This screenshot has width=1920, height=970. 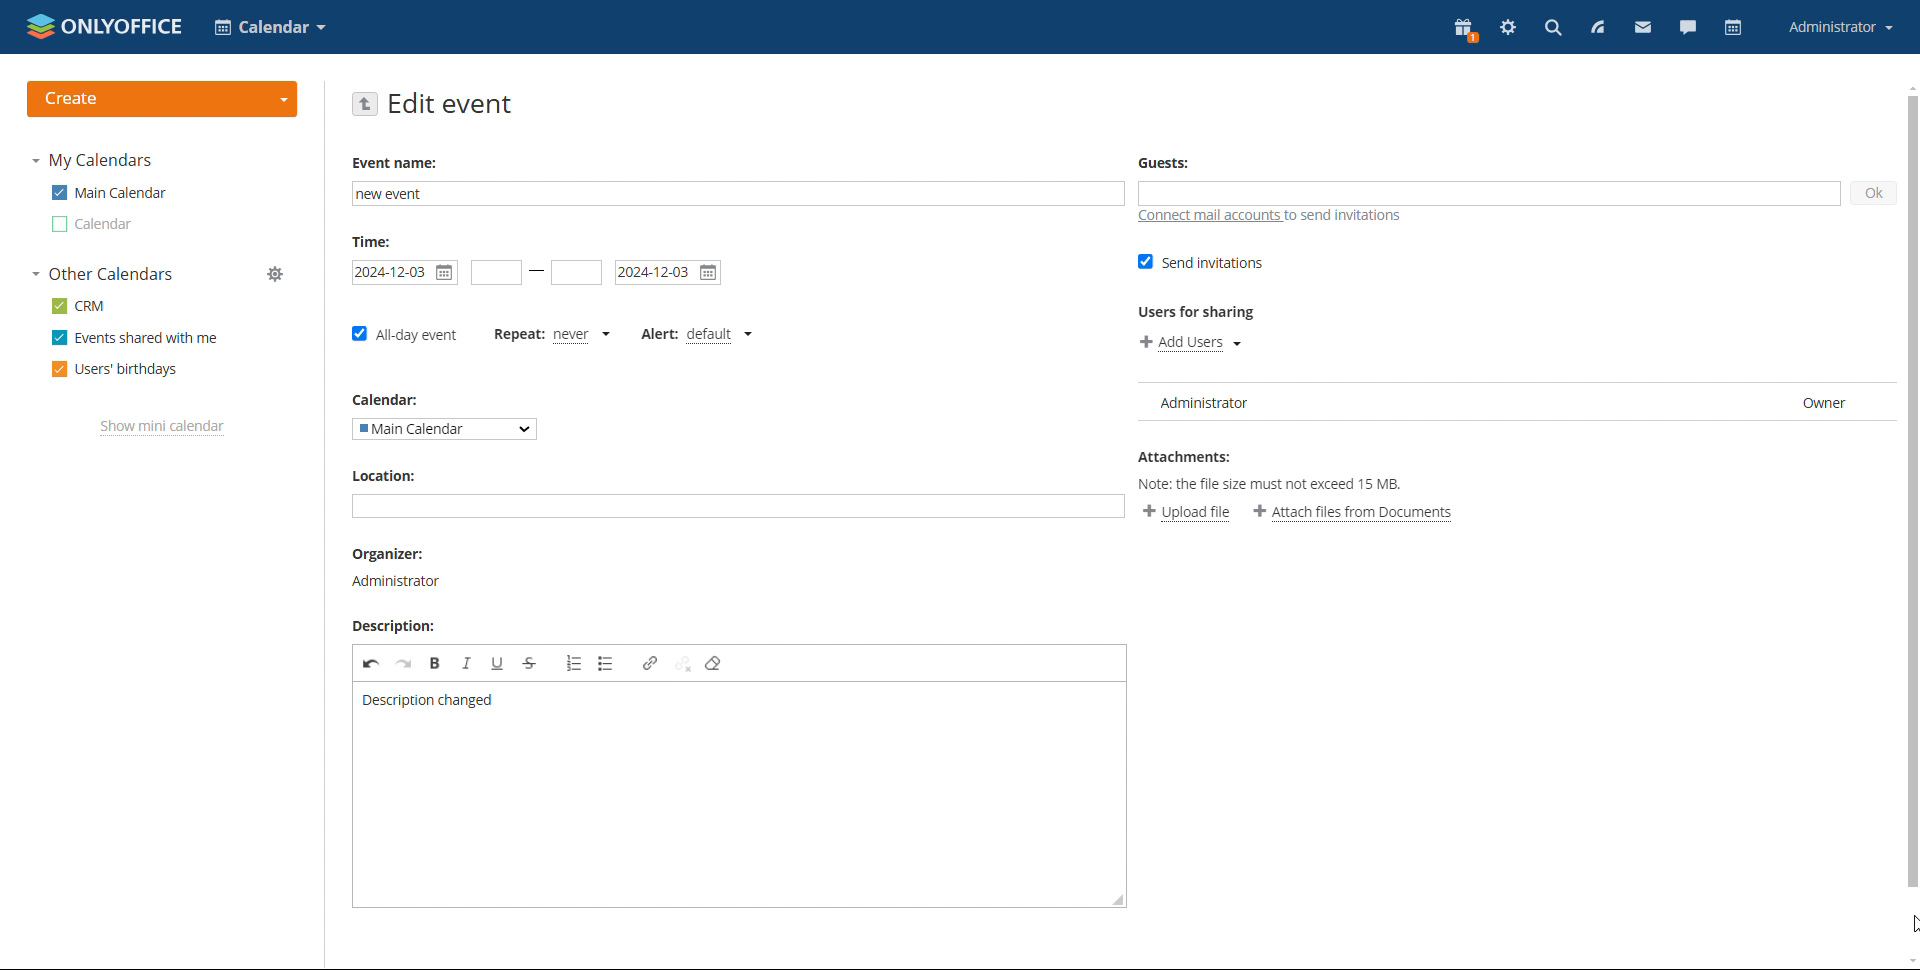 What do you see at coordinates (1842, 28) in the screenshot?
I see `account` at bounding box center [1842, 28].